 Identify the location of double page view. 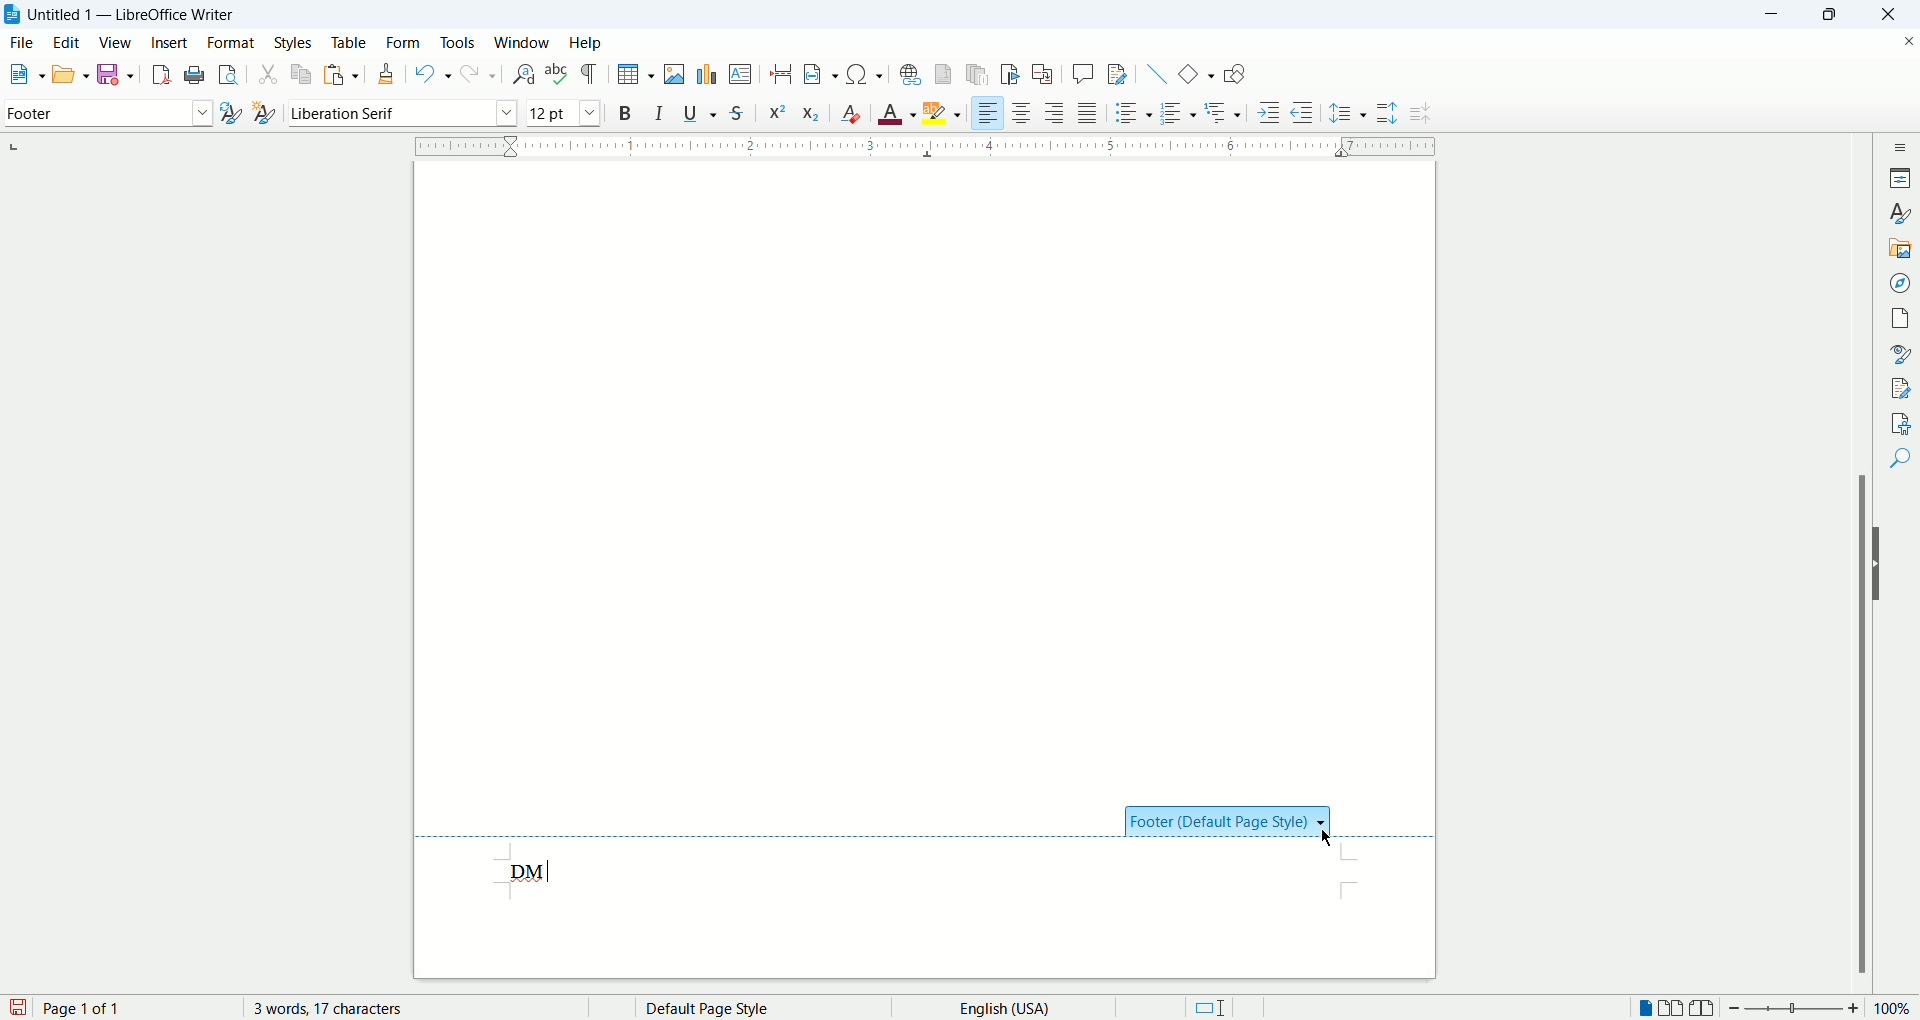
(1675, 1009).